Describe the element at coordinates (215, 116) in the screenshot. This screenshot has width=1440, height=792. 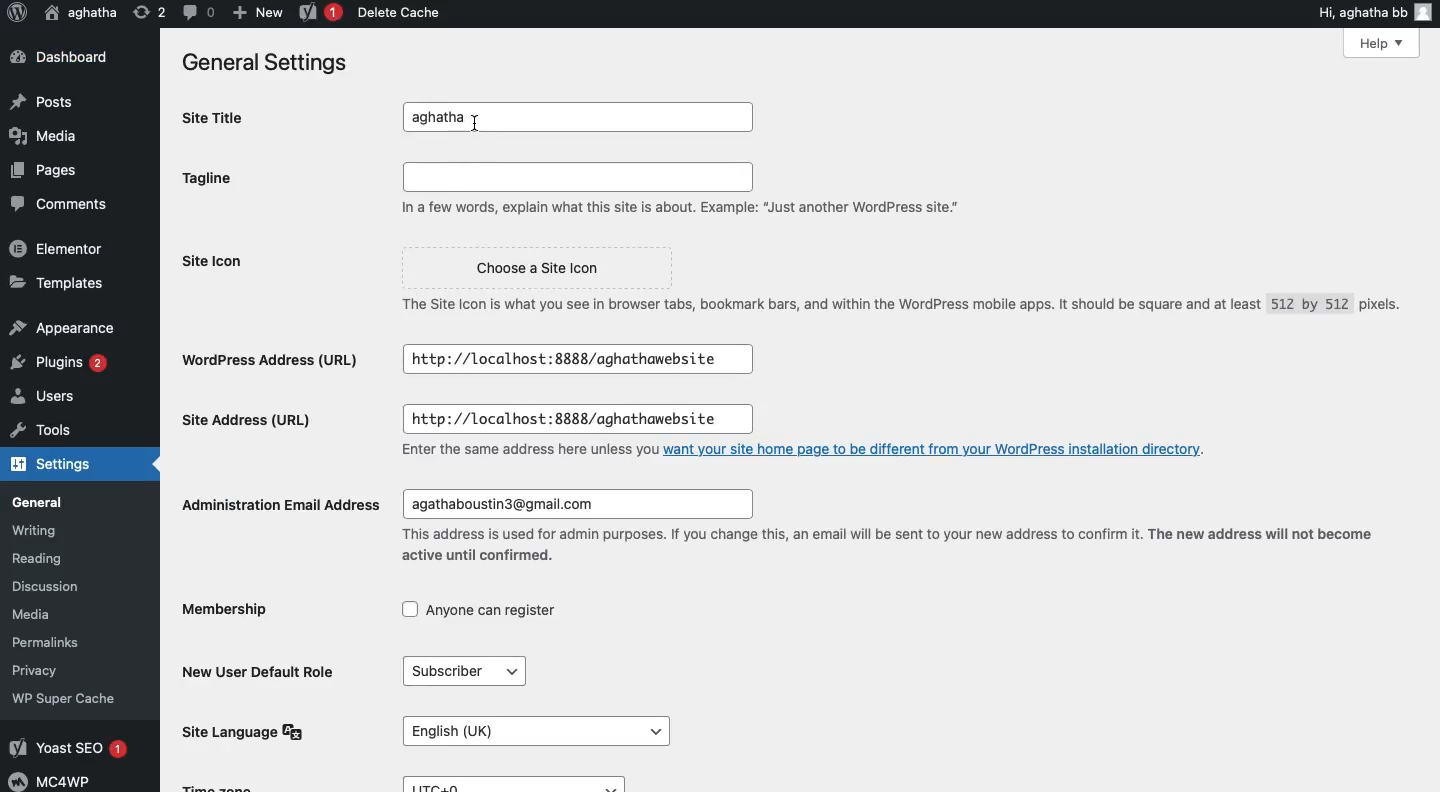
I see `Site title` at that location.